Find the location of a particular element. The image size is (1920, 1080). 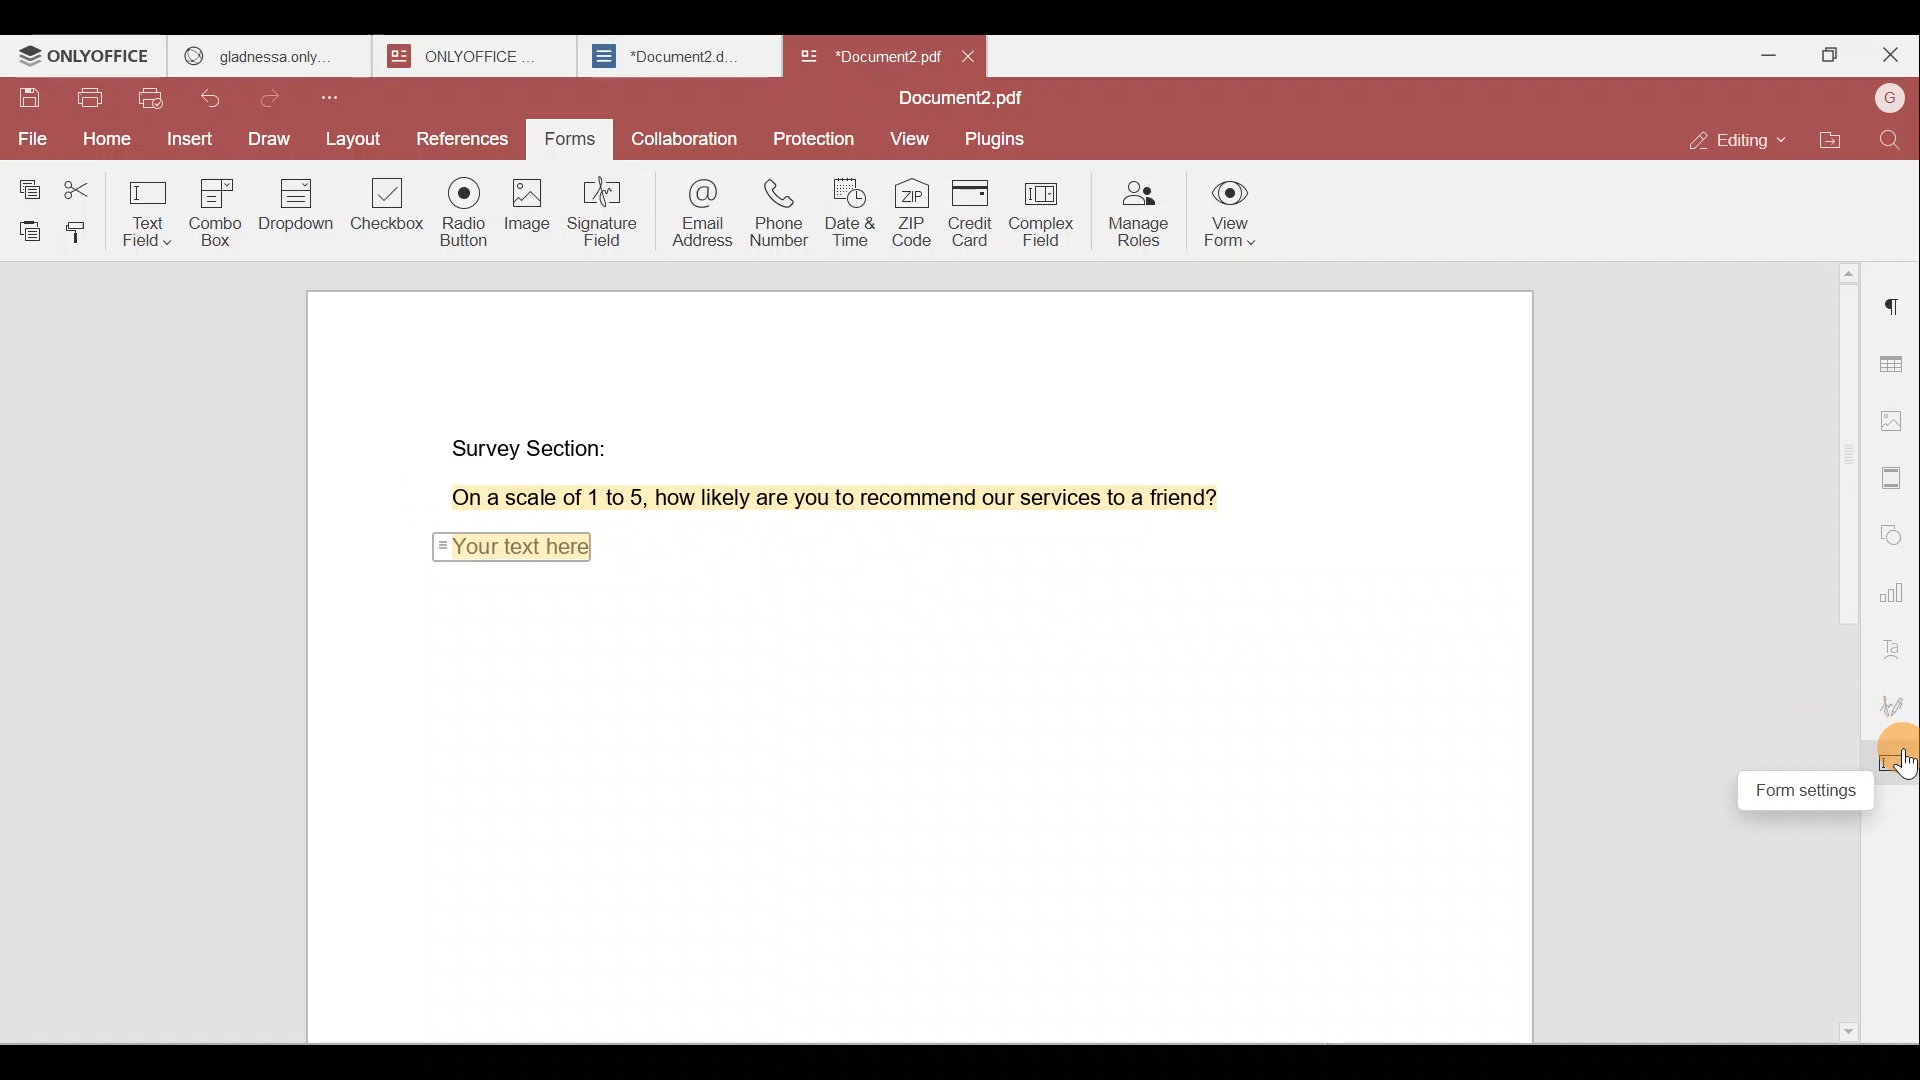

File is located at coordinates (30, 139).